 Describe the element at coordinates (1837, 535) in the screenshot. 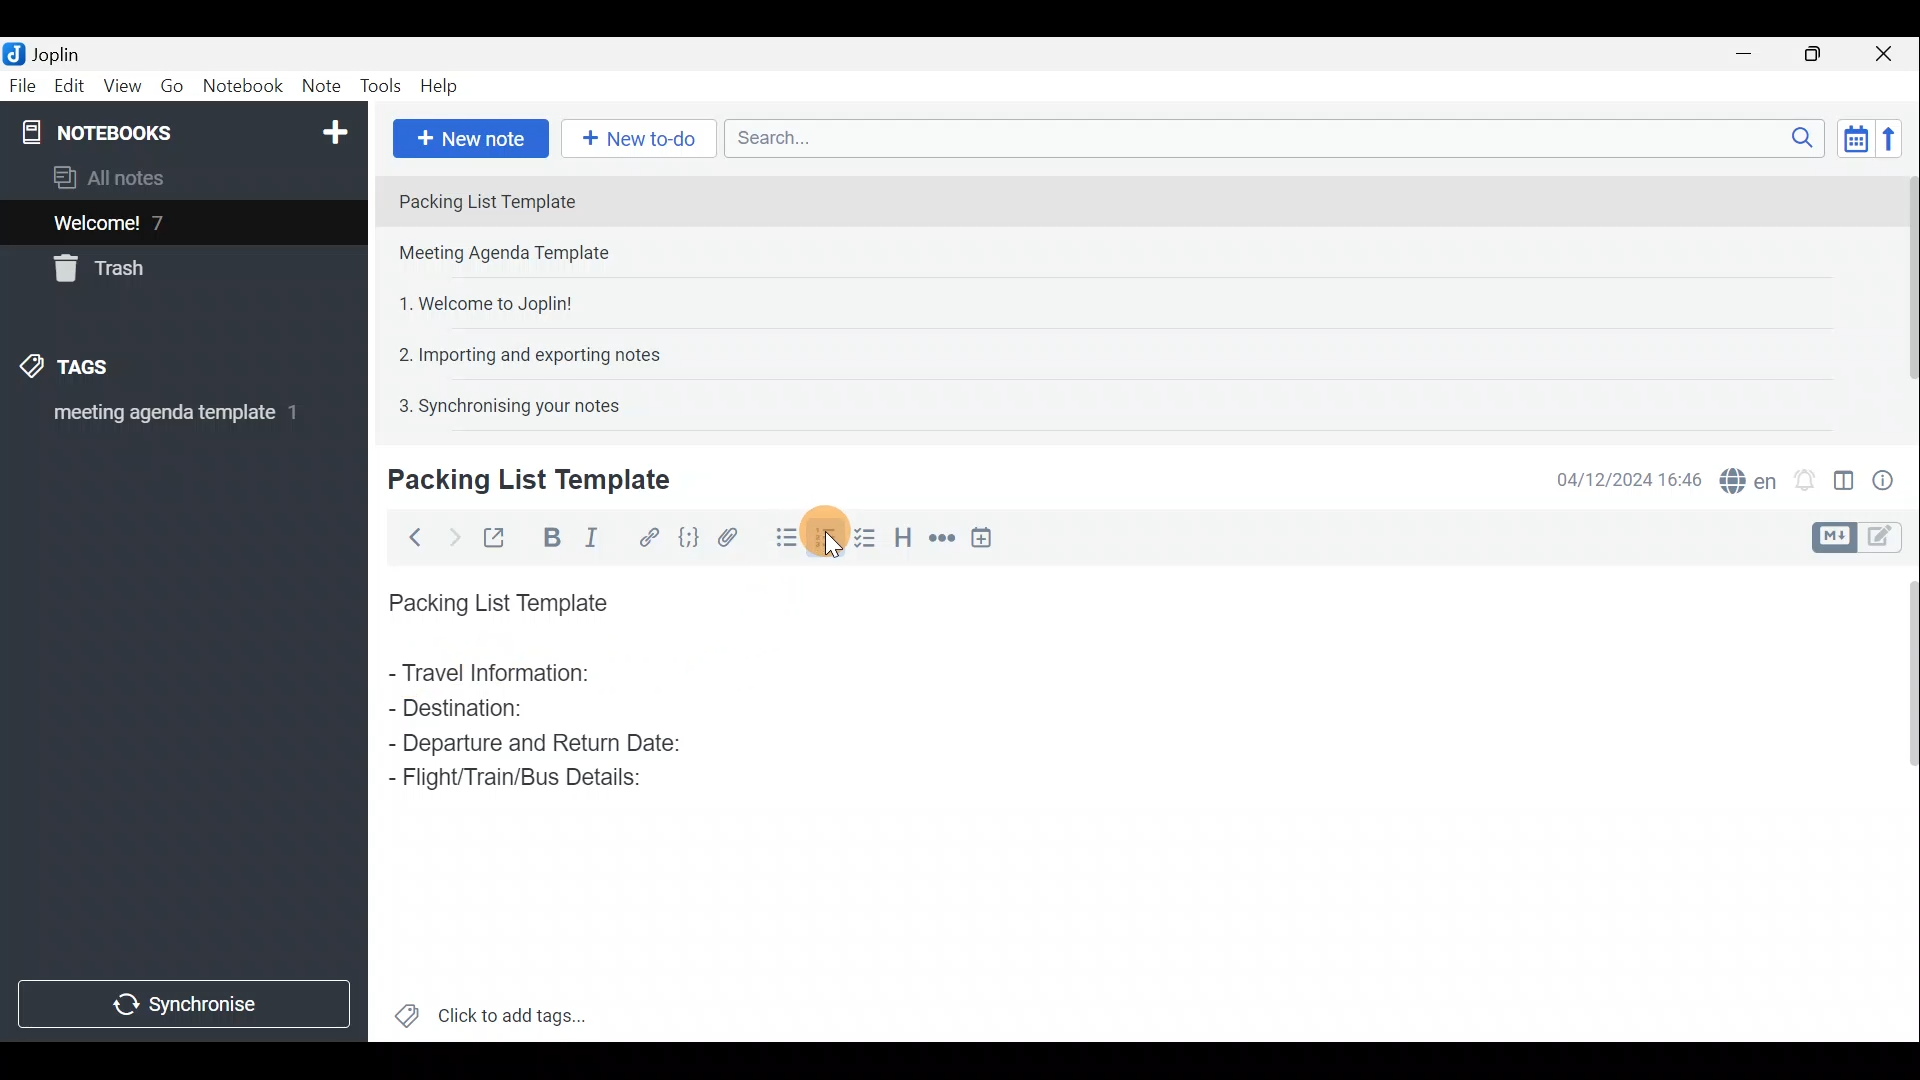

I see `Toggle editors` at that location.